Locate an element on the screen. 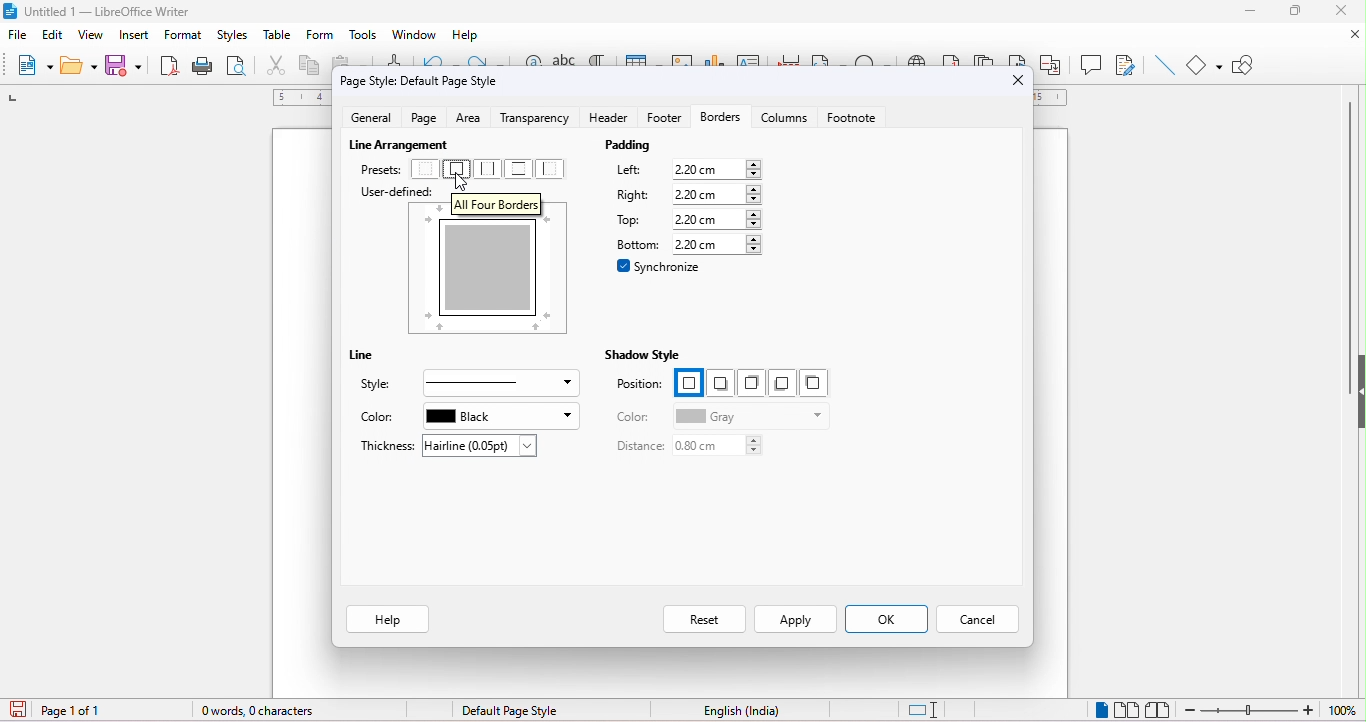 This screenshot has height=722, width=1366. print preview is located at coordinates (240, 69).